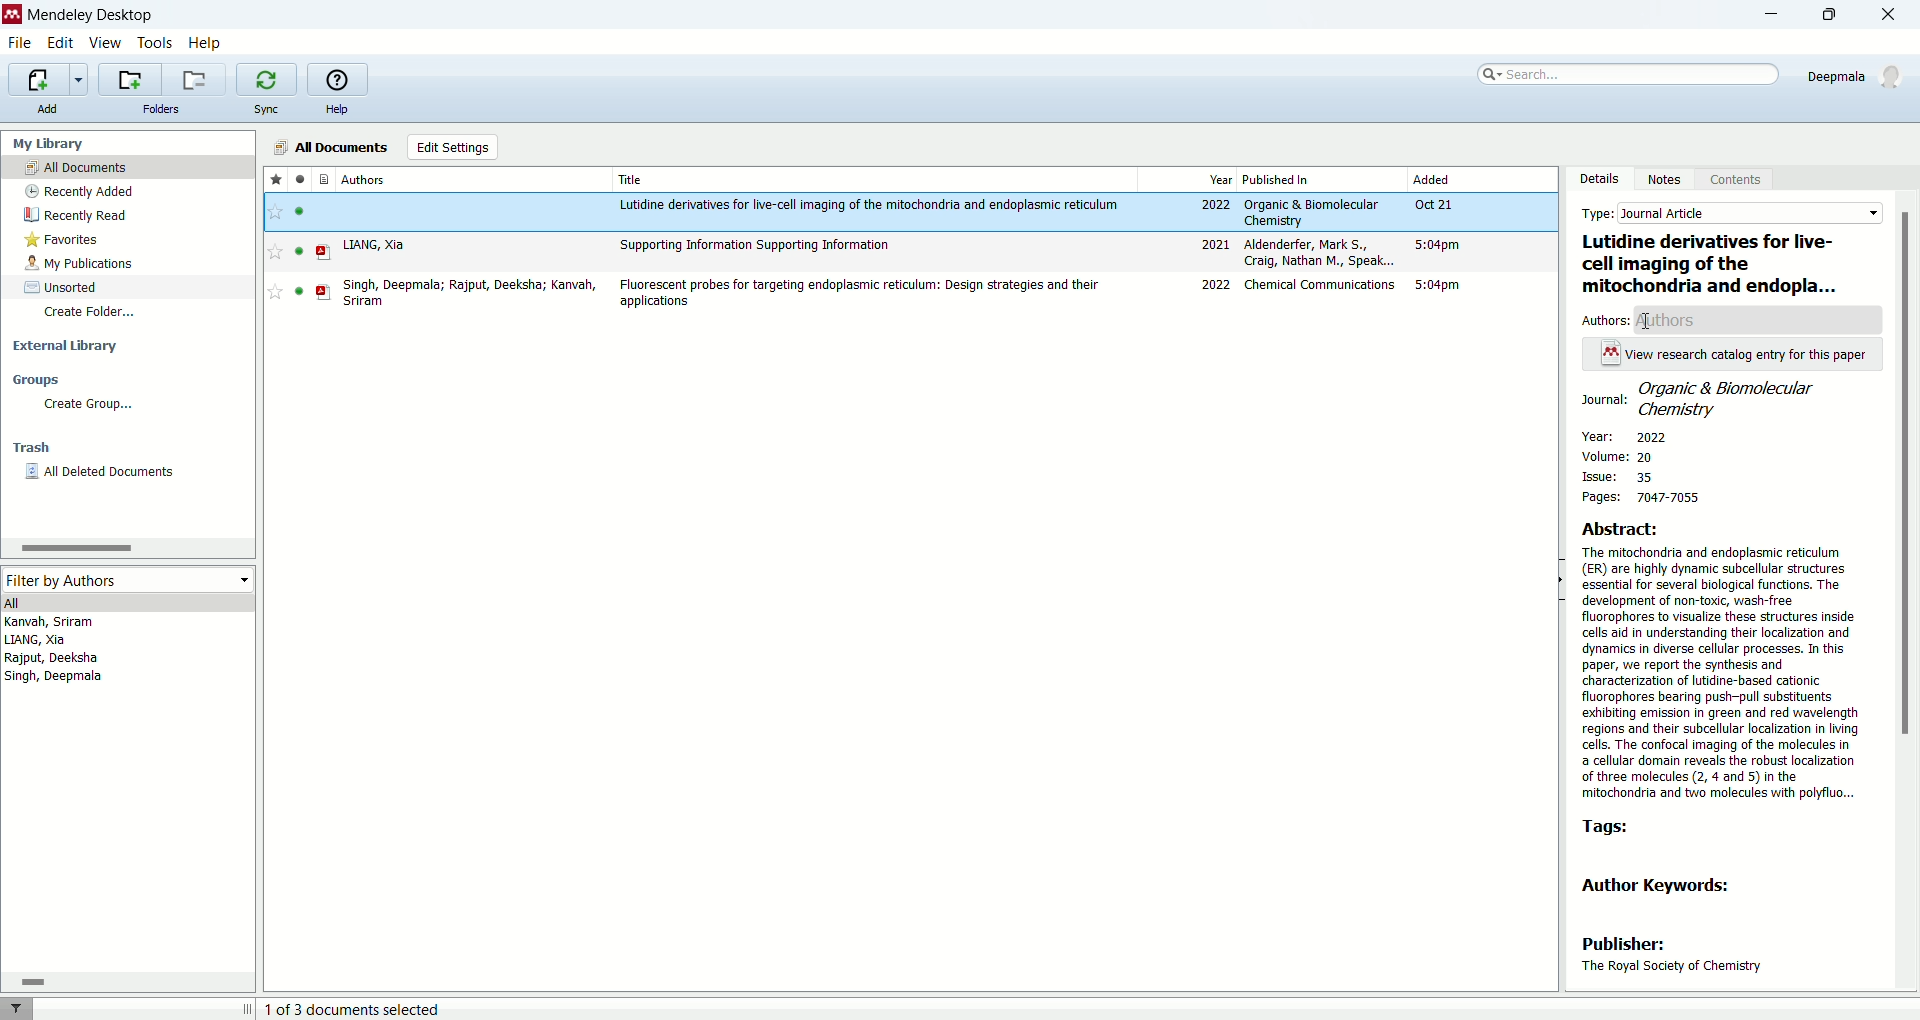 The width and height of the screenshot is (1920, 1020). Describe the element at coordinates (294, 293) in the screenshot. I see `read/unread` at that location.